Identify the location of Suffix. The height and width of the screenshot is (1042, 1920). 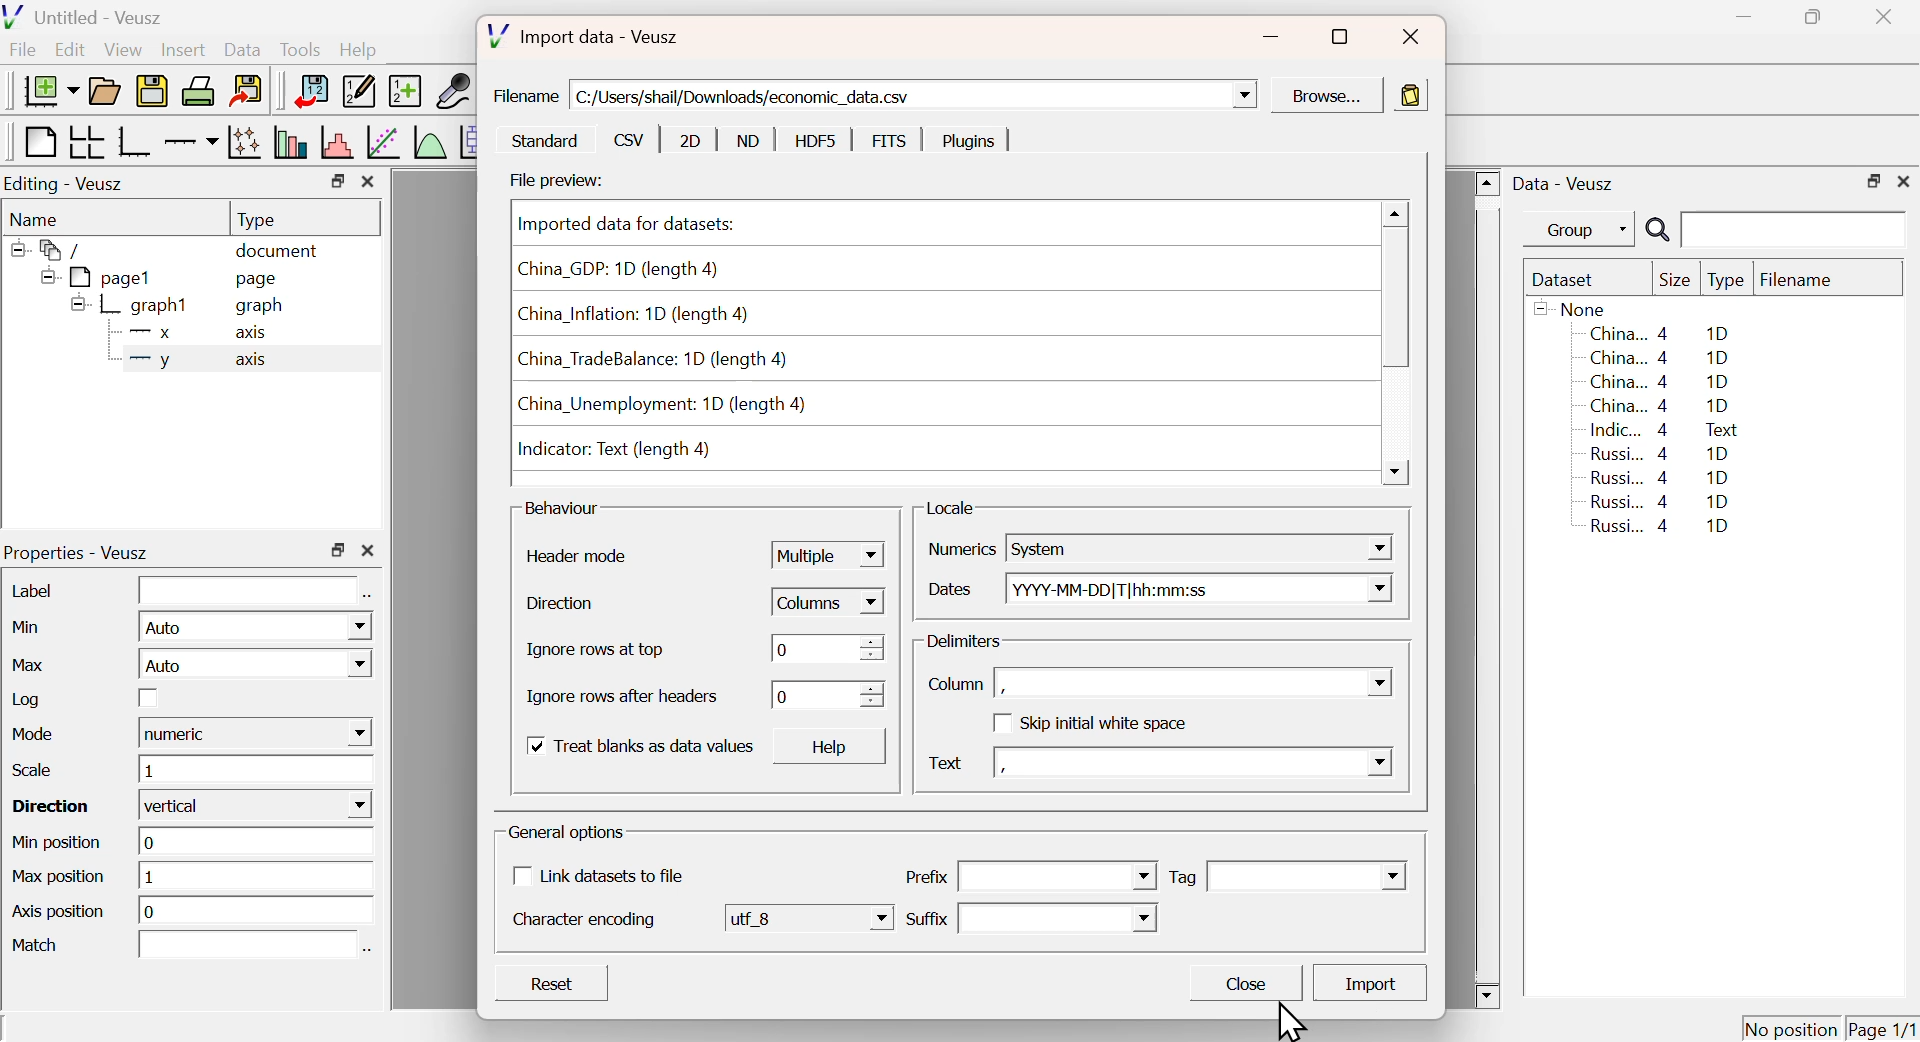
(928, 920).